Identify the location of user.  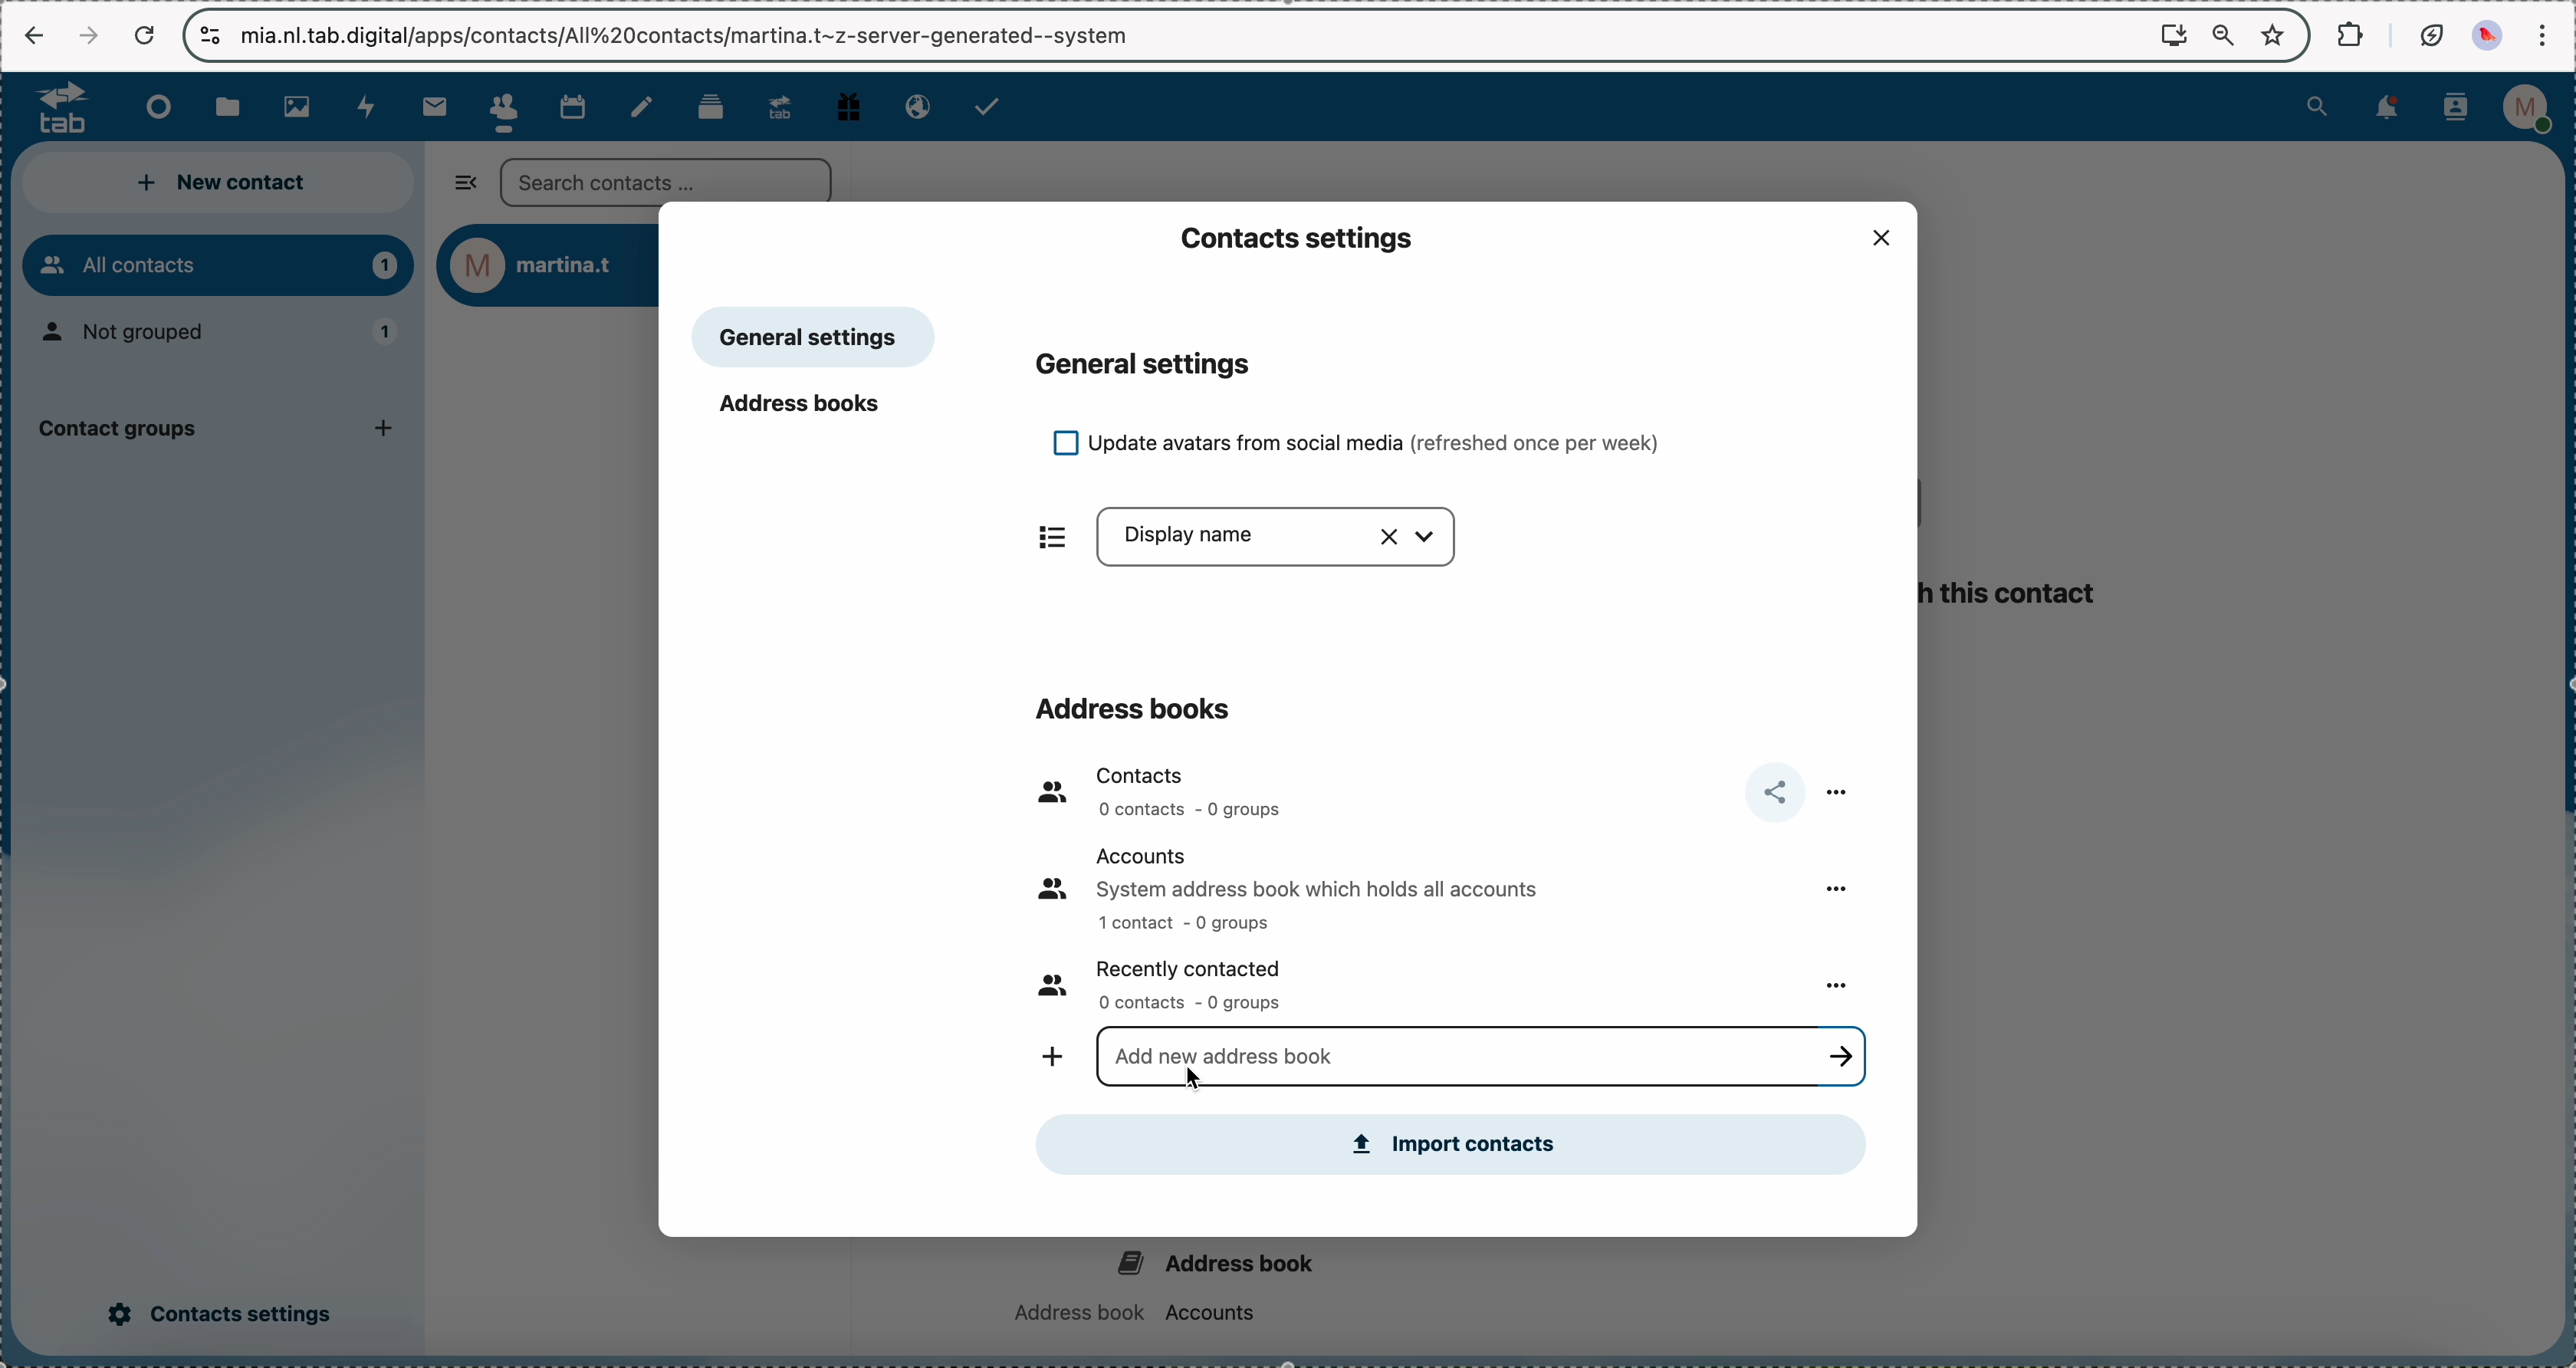
(547, 267).